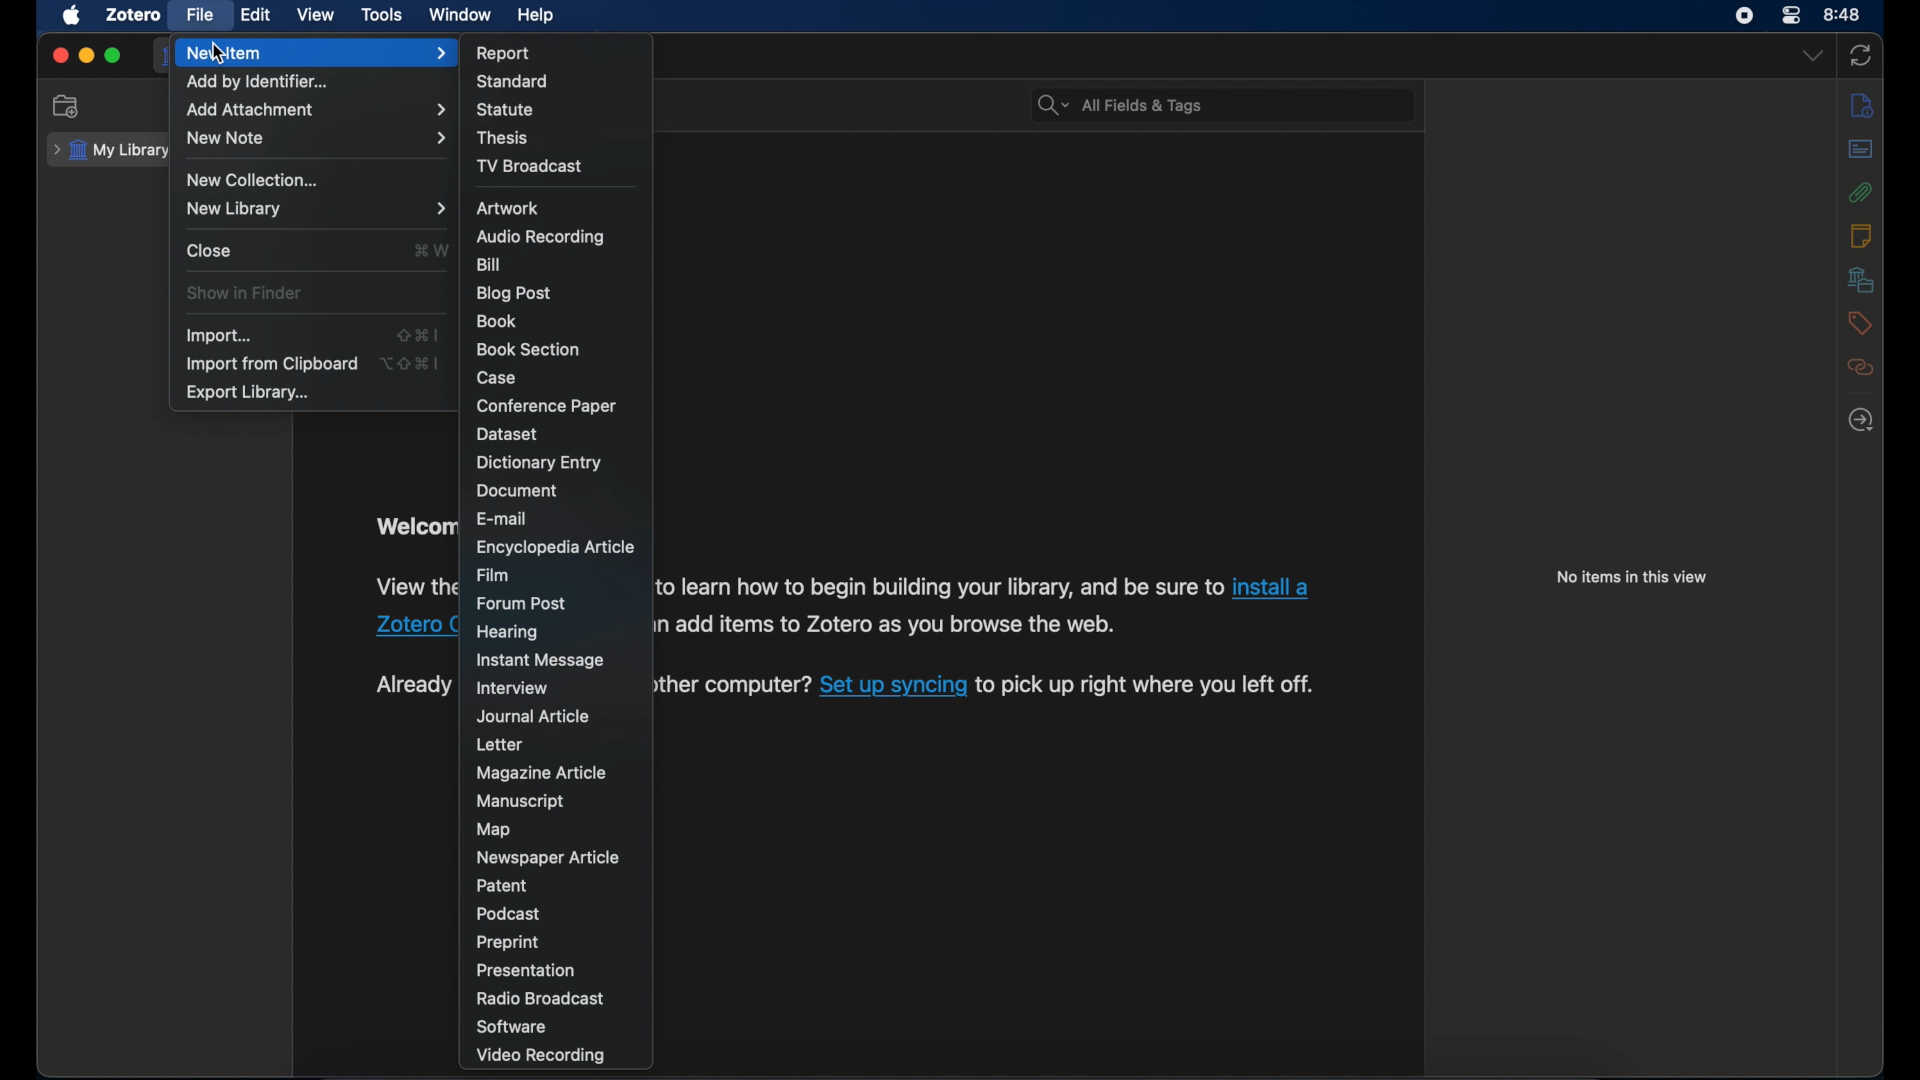 The height and width of the screenshot is (1080, 1920). I want to click on cursor on New Item, so click(215, 54).